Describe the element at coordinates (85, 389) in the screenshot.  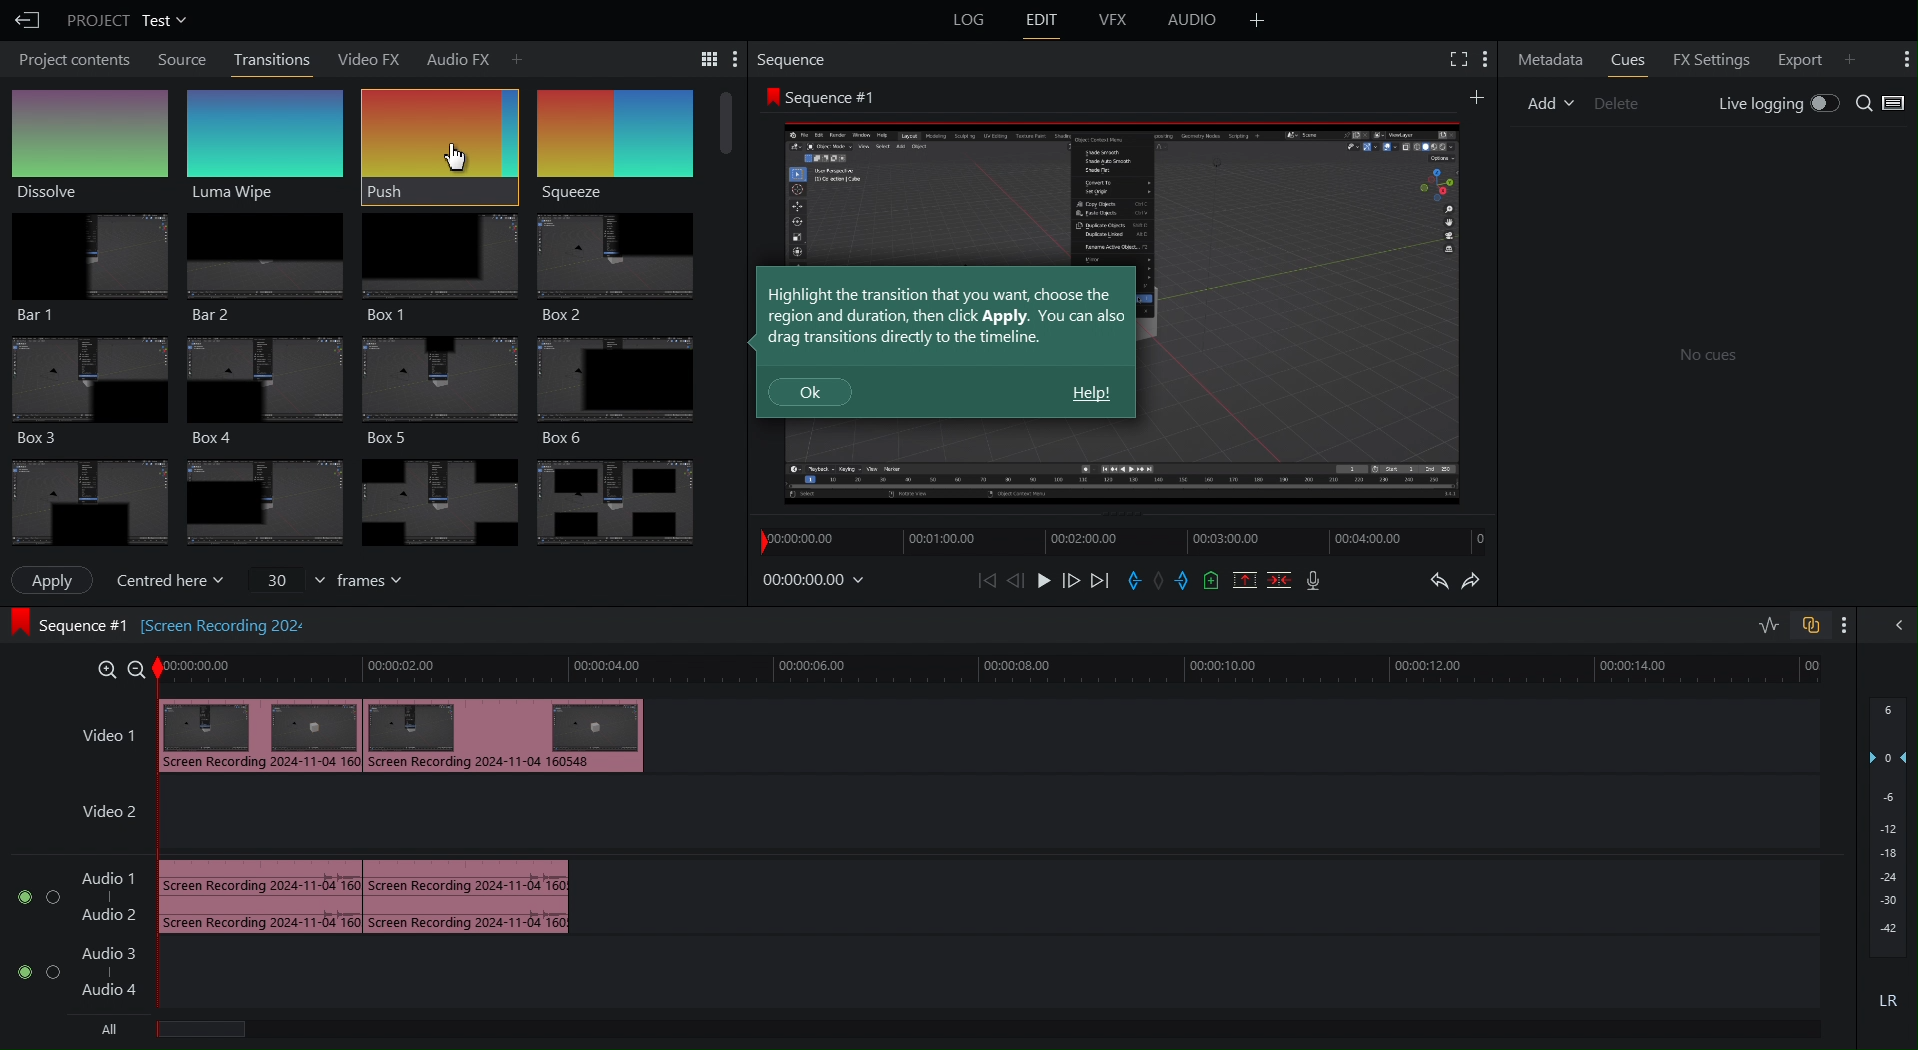
I see `Box 3` at that location.